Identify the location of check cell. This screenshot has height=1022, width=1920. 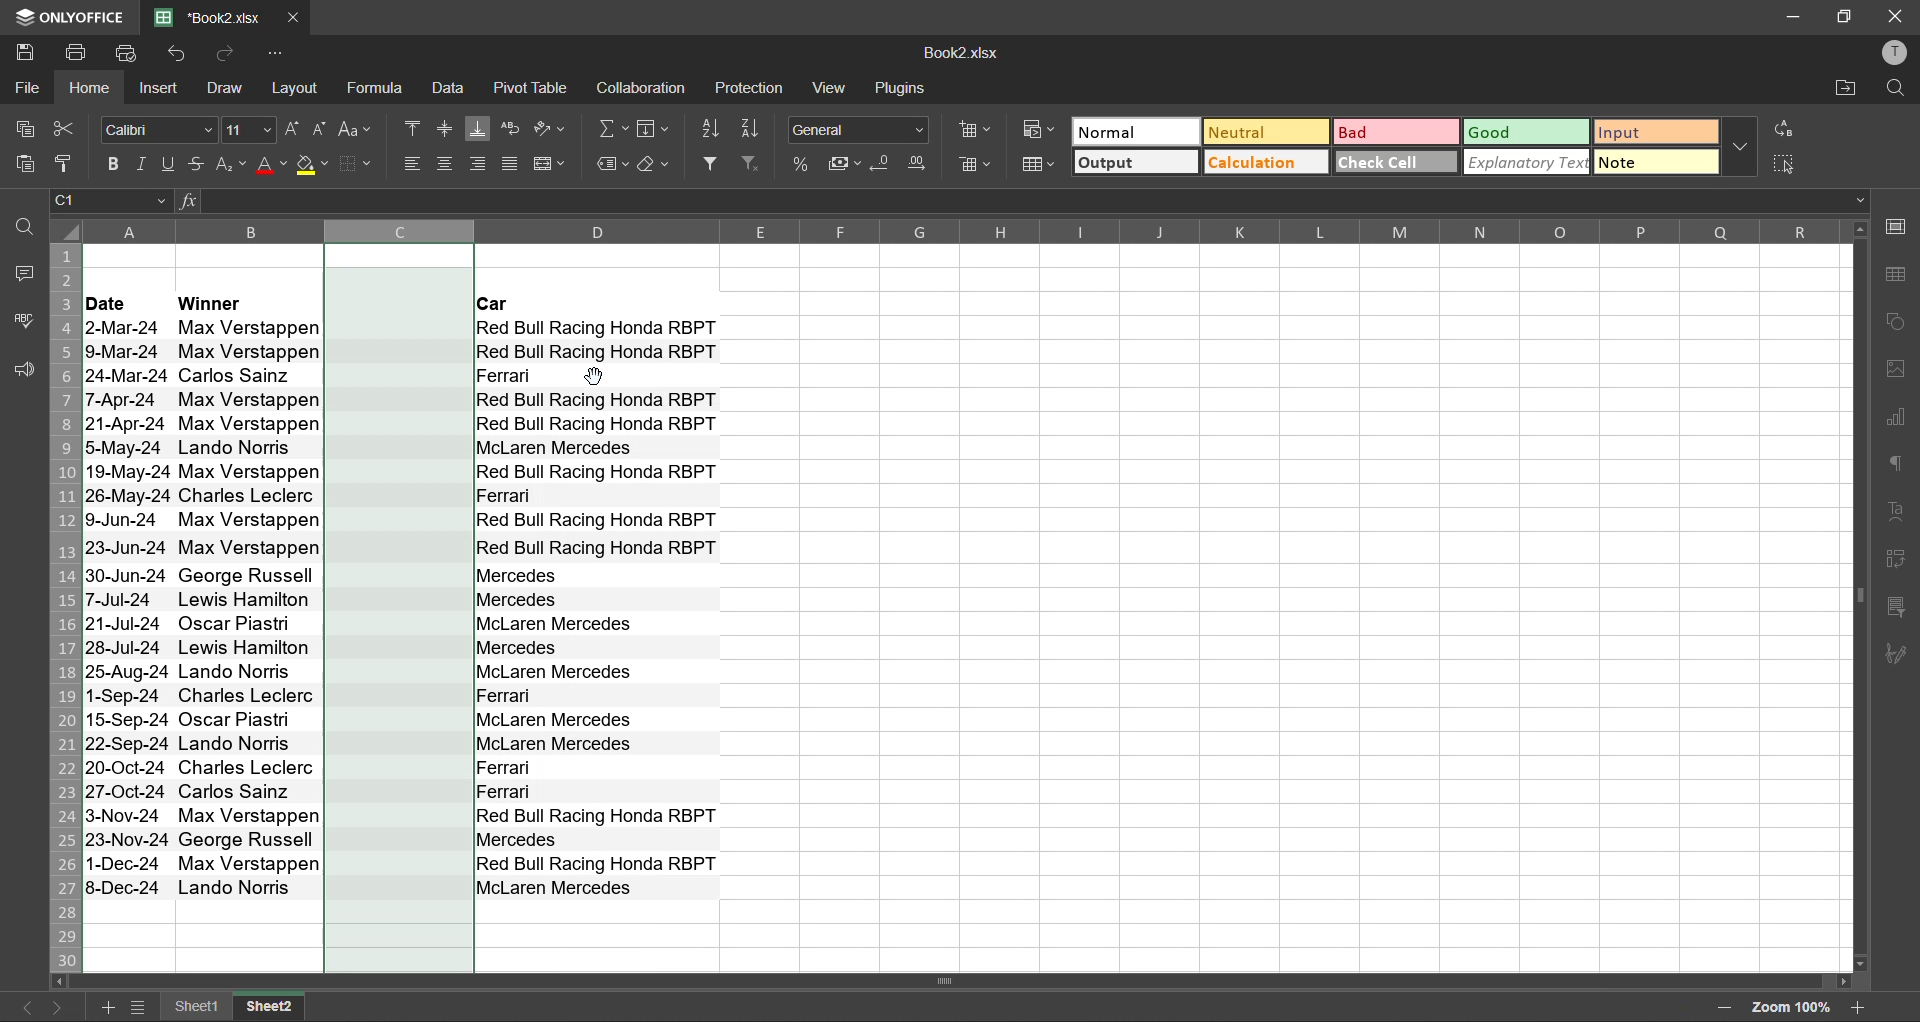
(1390, 166).